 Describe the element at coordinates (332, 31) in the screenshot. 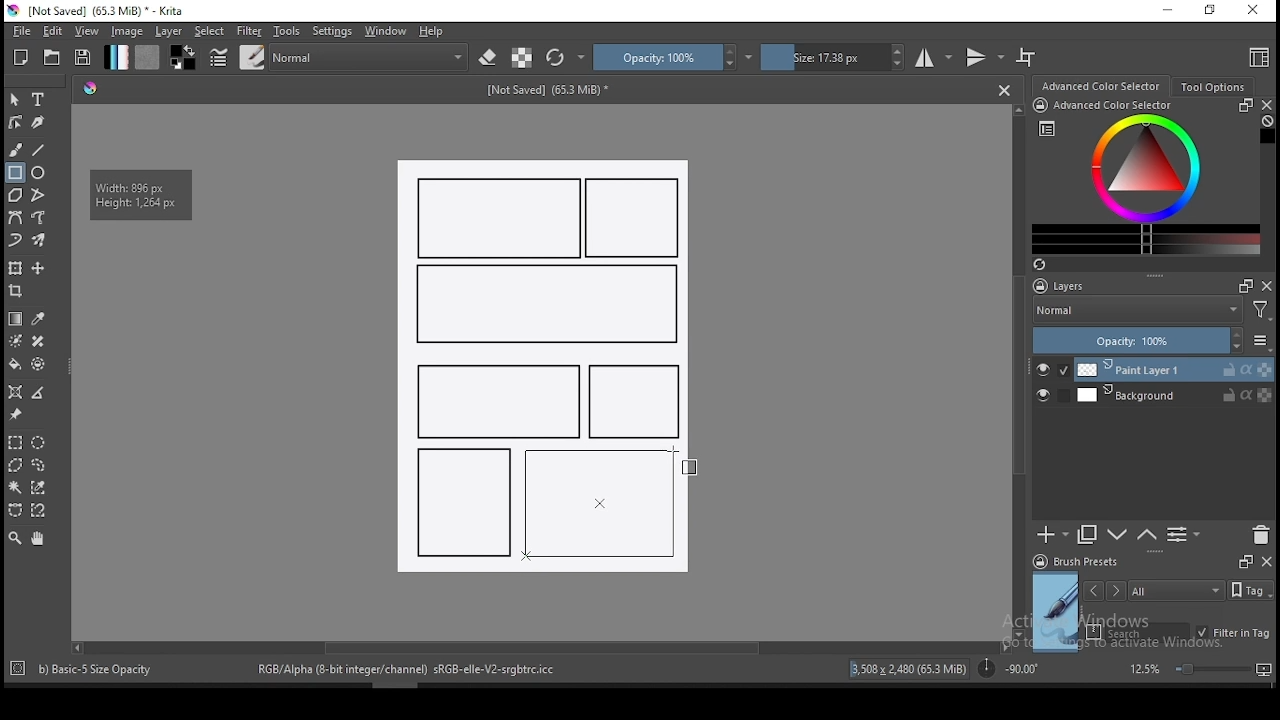

I see `settings` at that location.